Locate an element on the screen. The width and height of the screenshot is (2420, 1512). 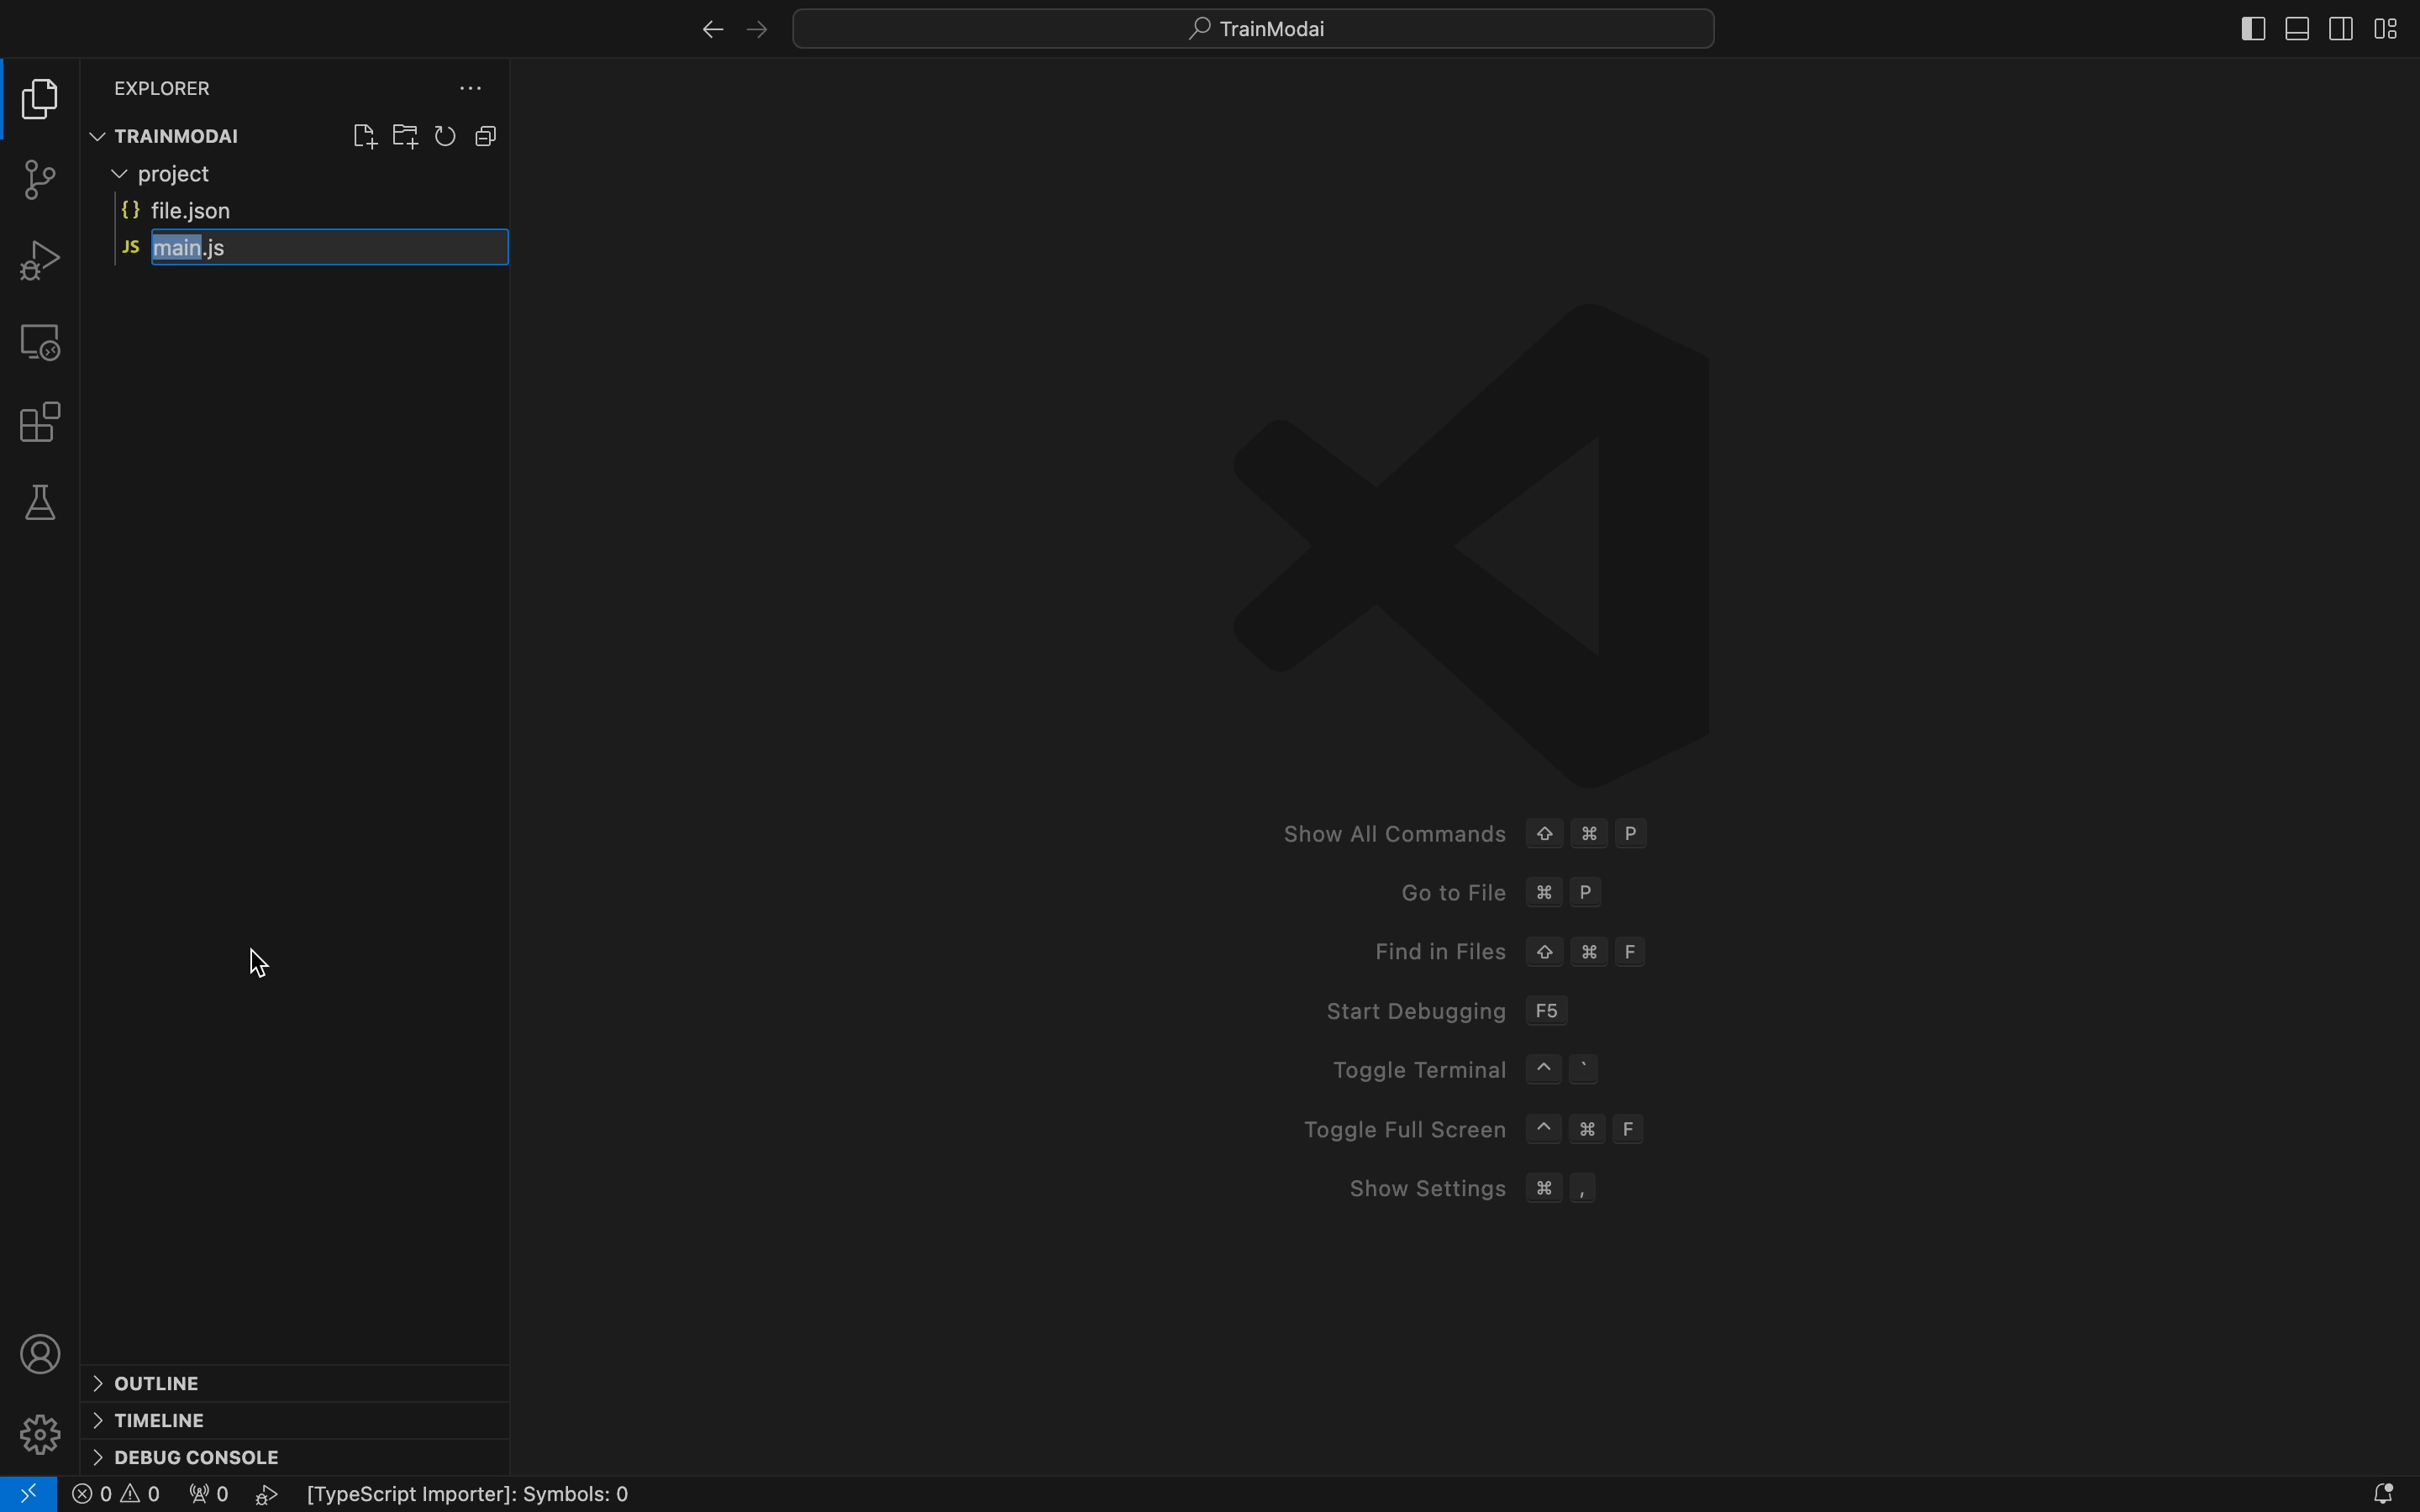
play is located at coordinates (268, 1496).